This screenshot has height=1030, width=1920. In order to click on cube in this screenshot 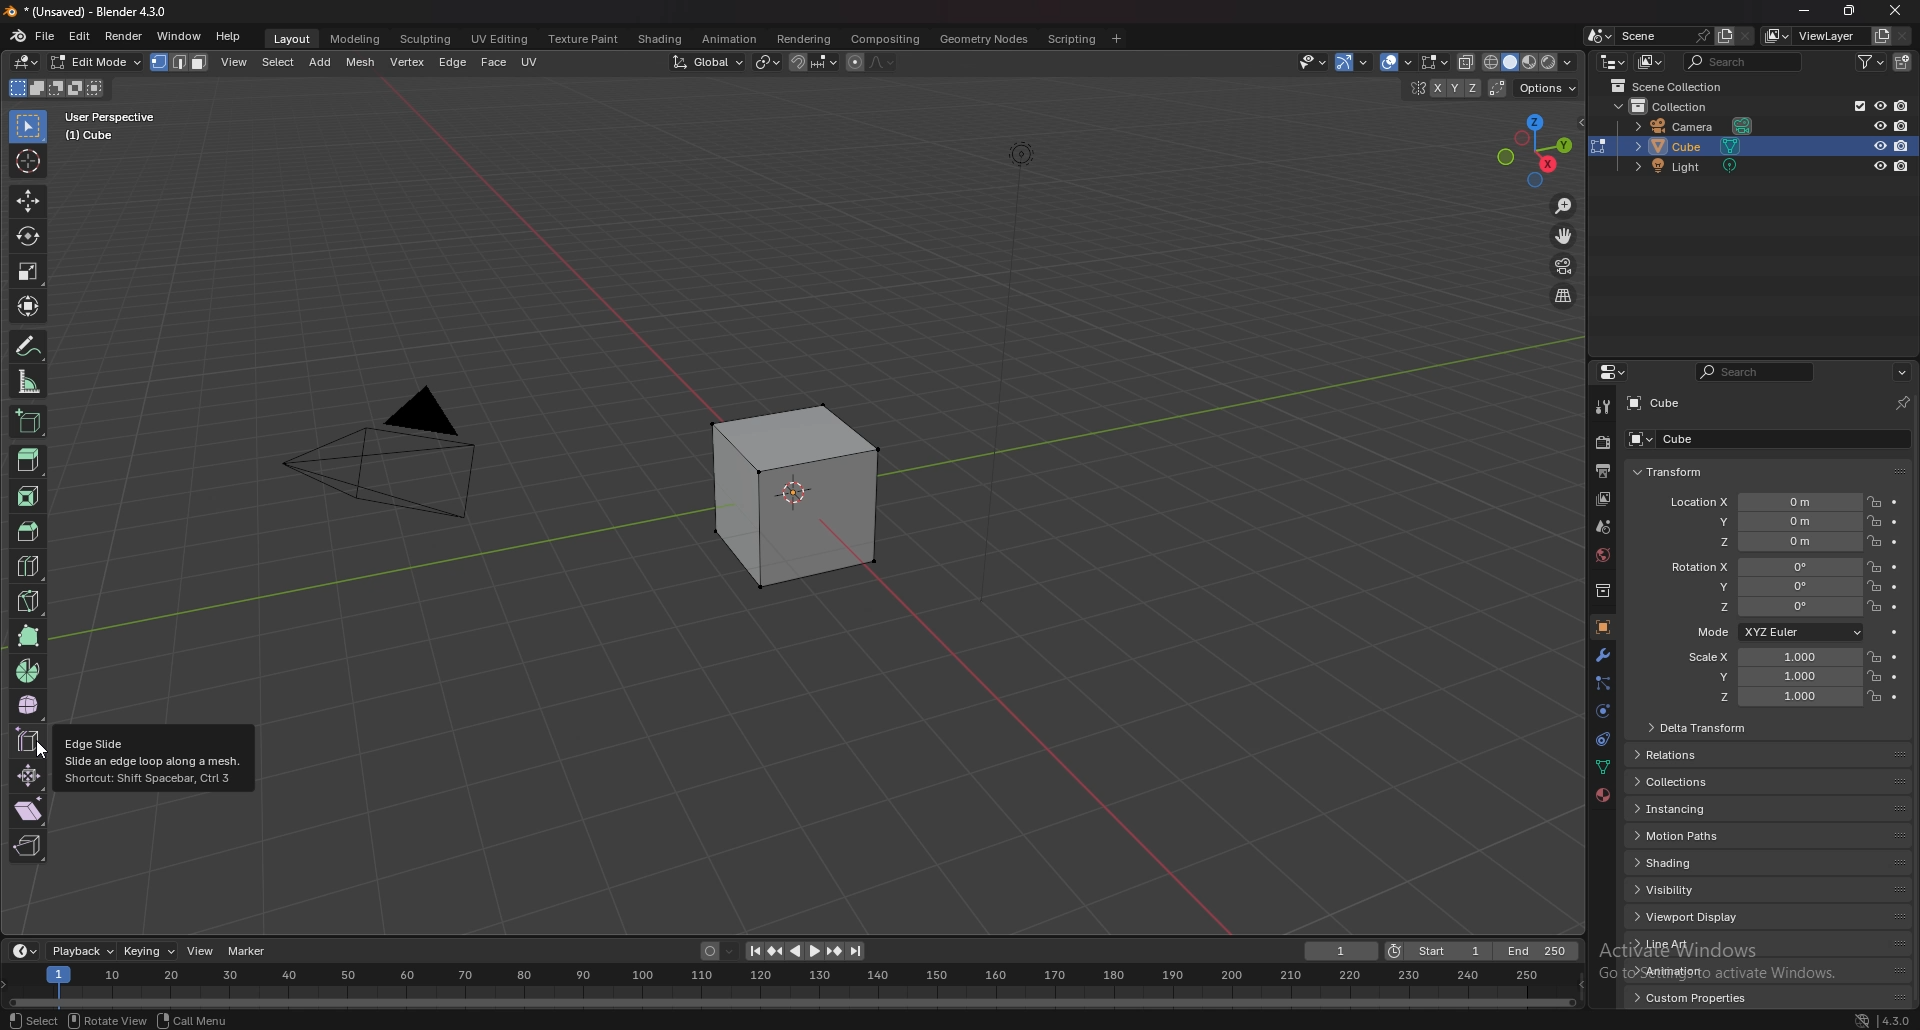, I will do `click(1737, 440)`.